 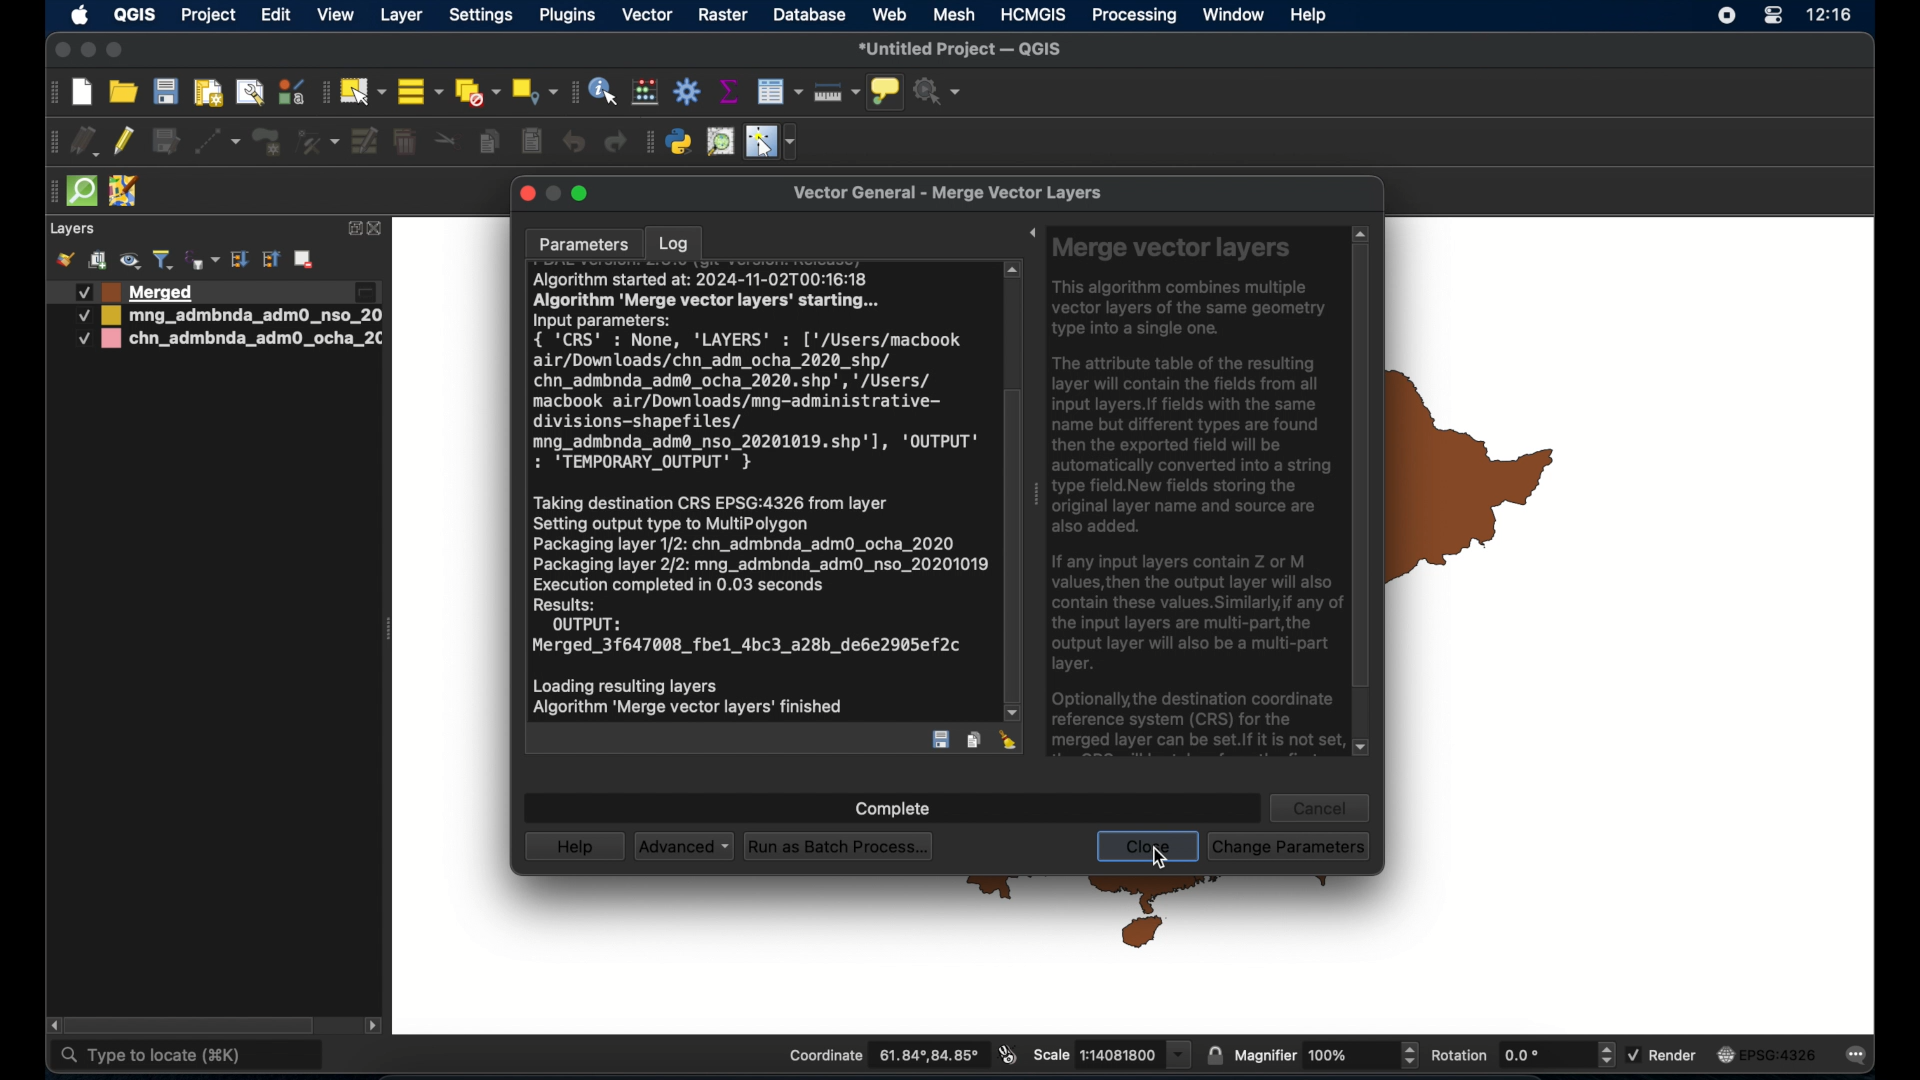 What do you see at coordinates (403, 142) in the screenshot?
I see `delet selected` at bounding box center [403, 142].